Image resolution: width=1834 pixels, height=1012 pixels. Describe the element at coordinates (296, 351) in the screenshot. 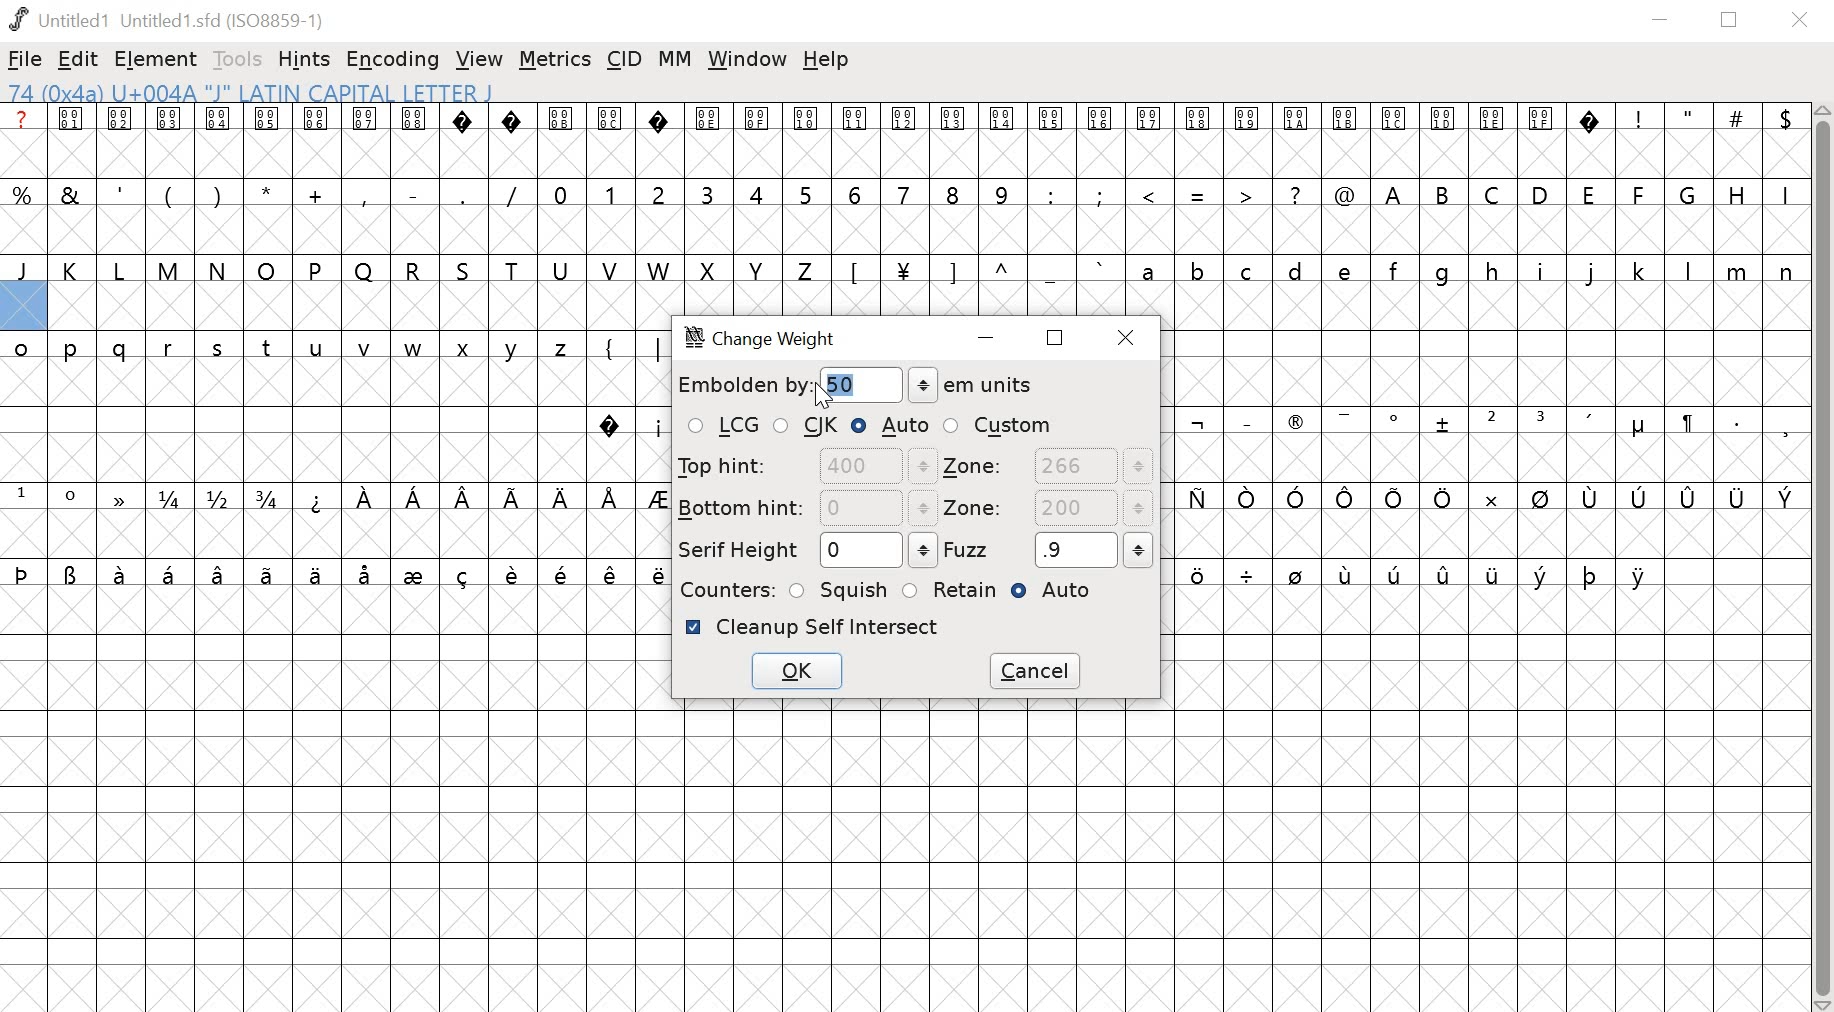

I see `lowercase letters` at that location.